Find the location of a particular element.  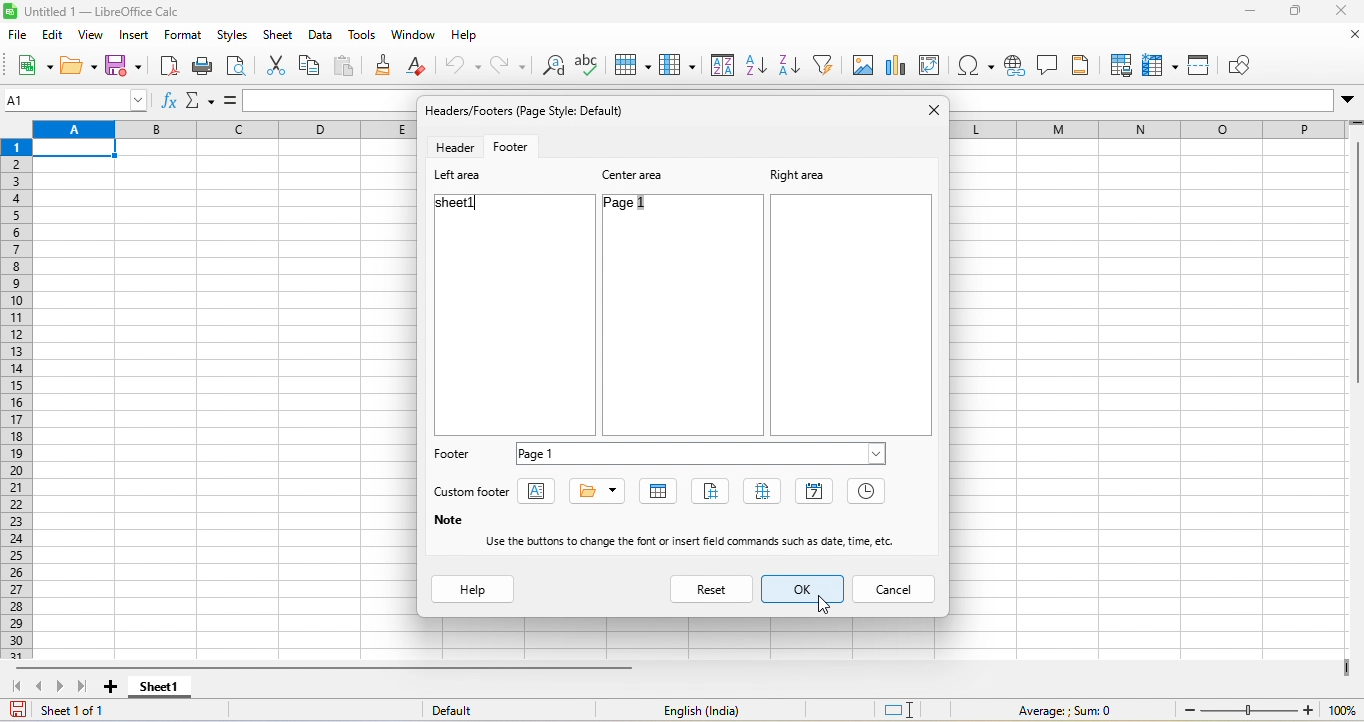

page 1 is located at coordinates (643, 208).